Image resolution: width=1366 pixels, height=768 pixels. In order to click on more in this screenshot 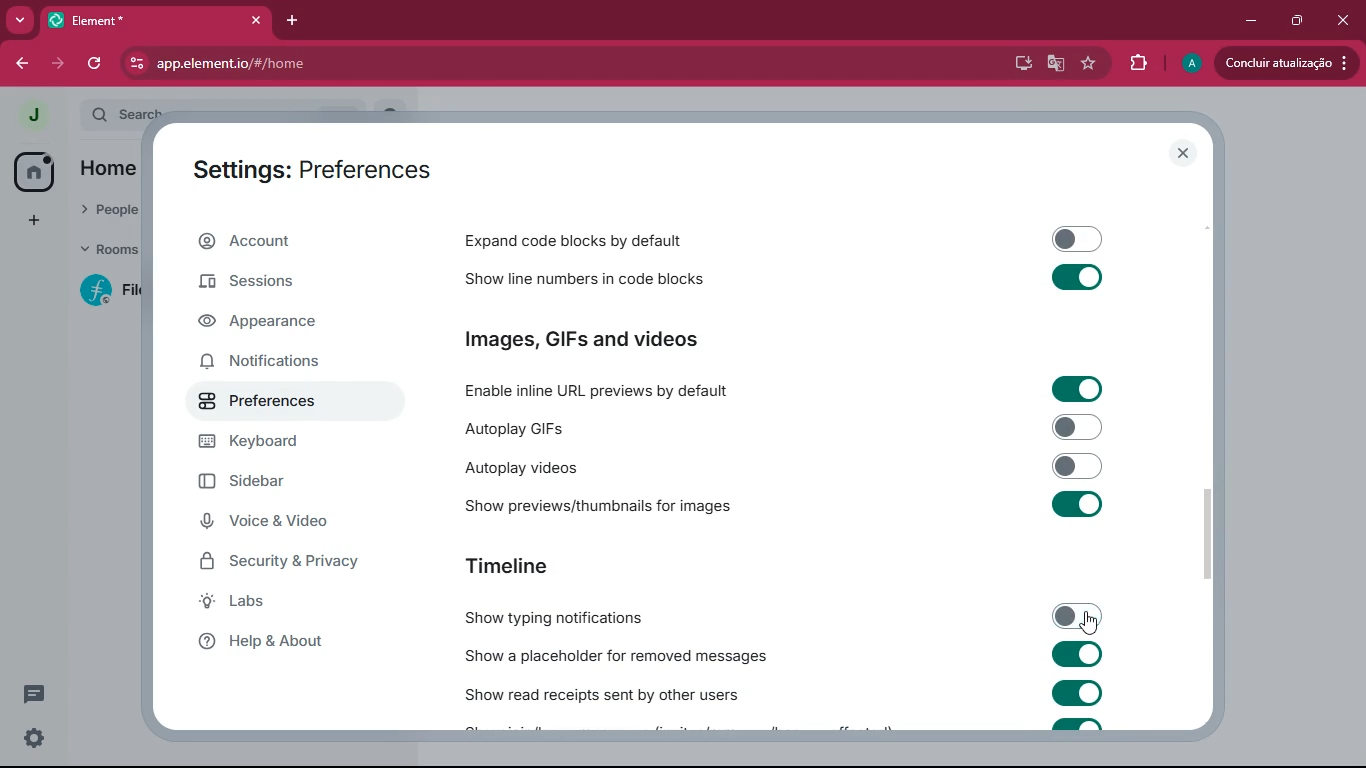, I will do `click(18, 20)`.